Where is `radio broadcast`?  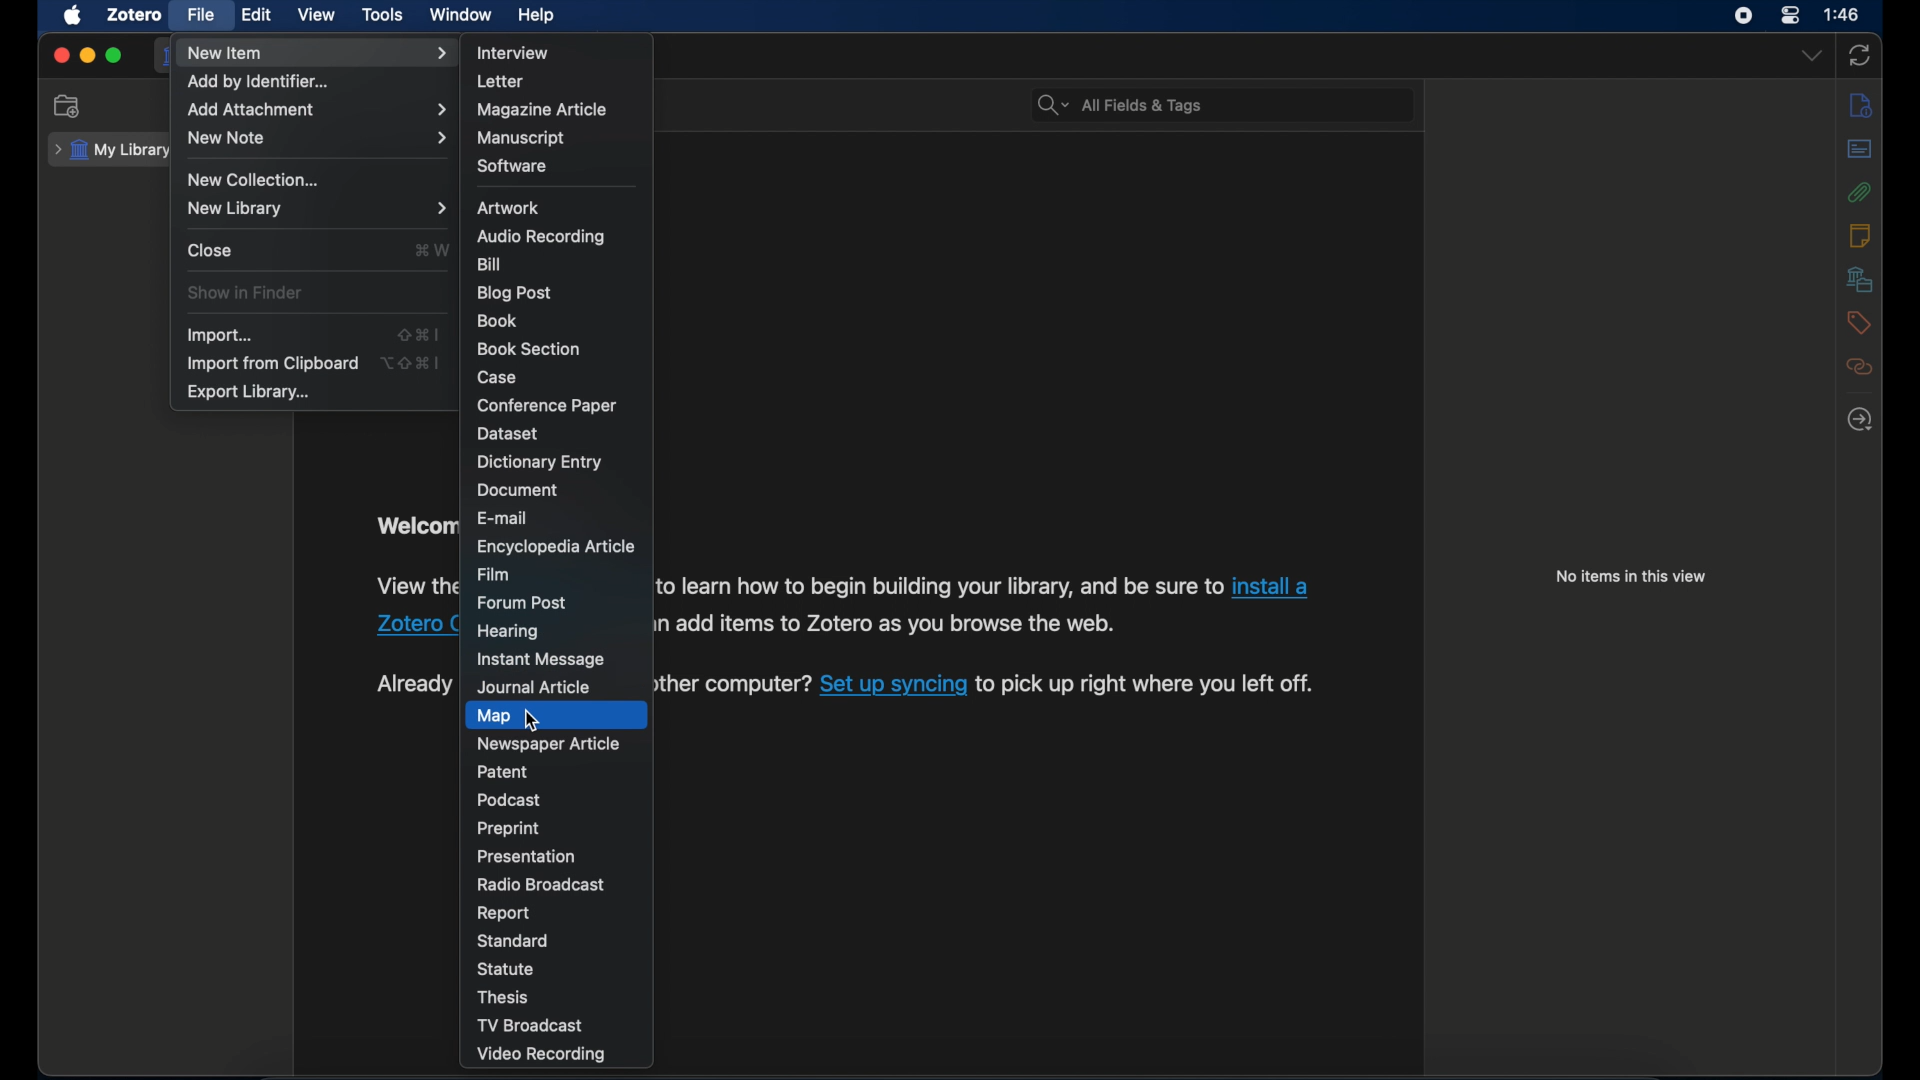 radio broadcast is located at coordinates (539, 885).